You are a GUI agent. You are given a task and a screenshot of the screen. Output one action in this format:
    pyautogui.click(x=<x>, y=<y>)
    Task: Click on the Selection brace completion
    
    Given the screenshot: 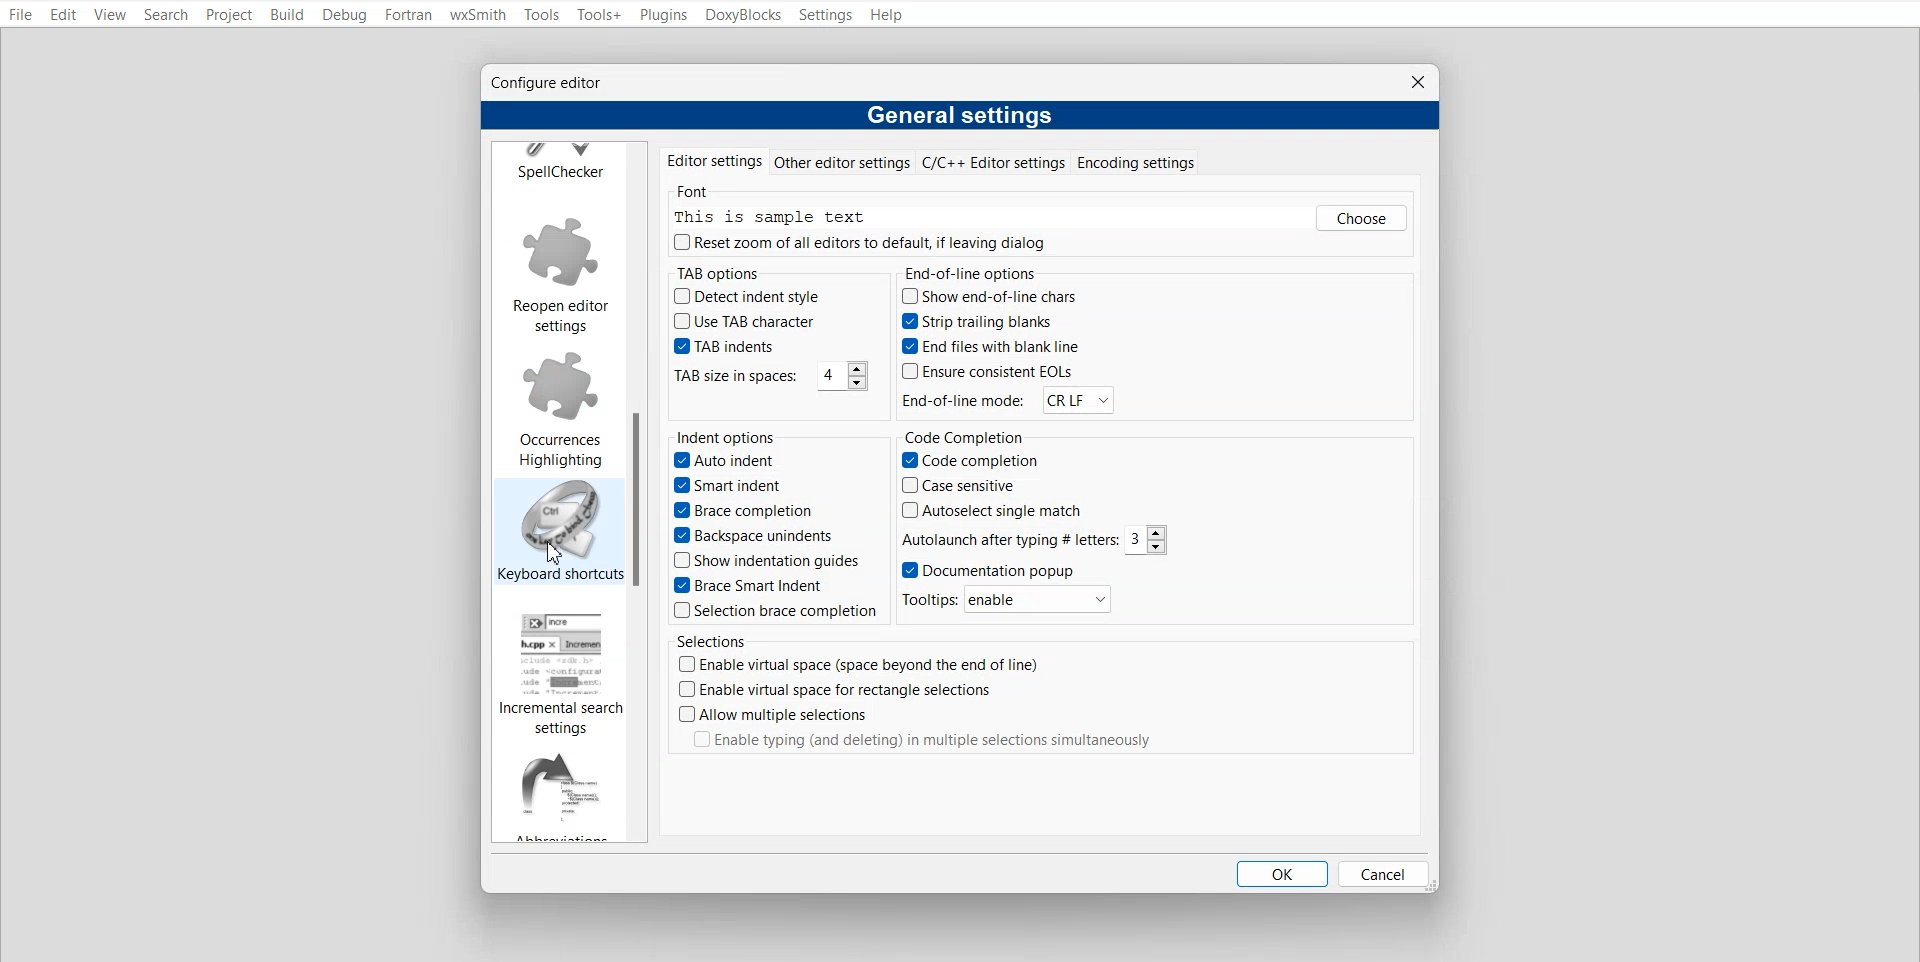 What is the action you would take?
    pyautogui.click(x=771, y=611)
    